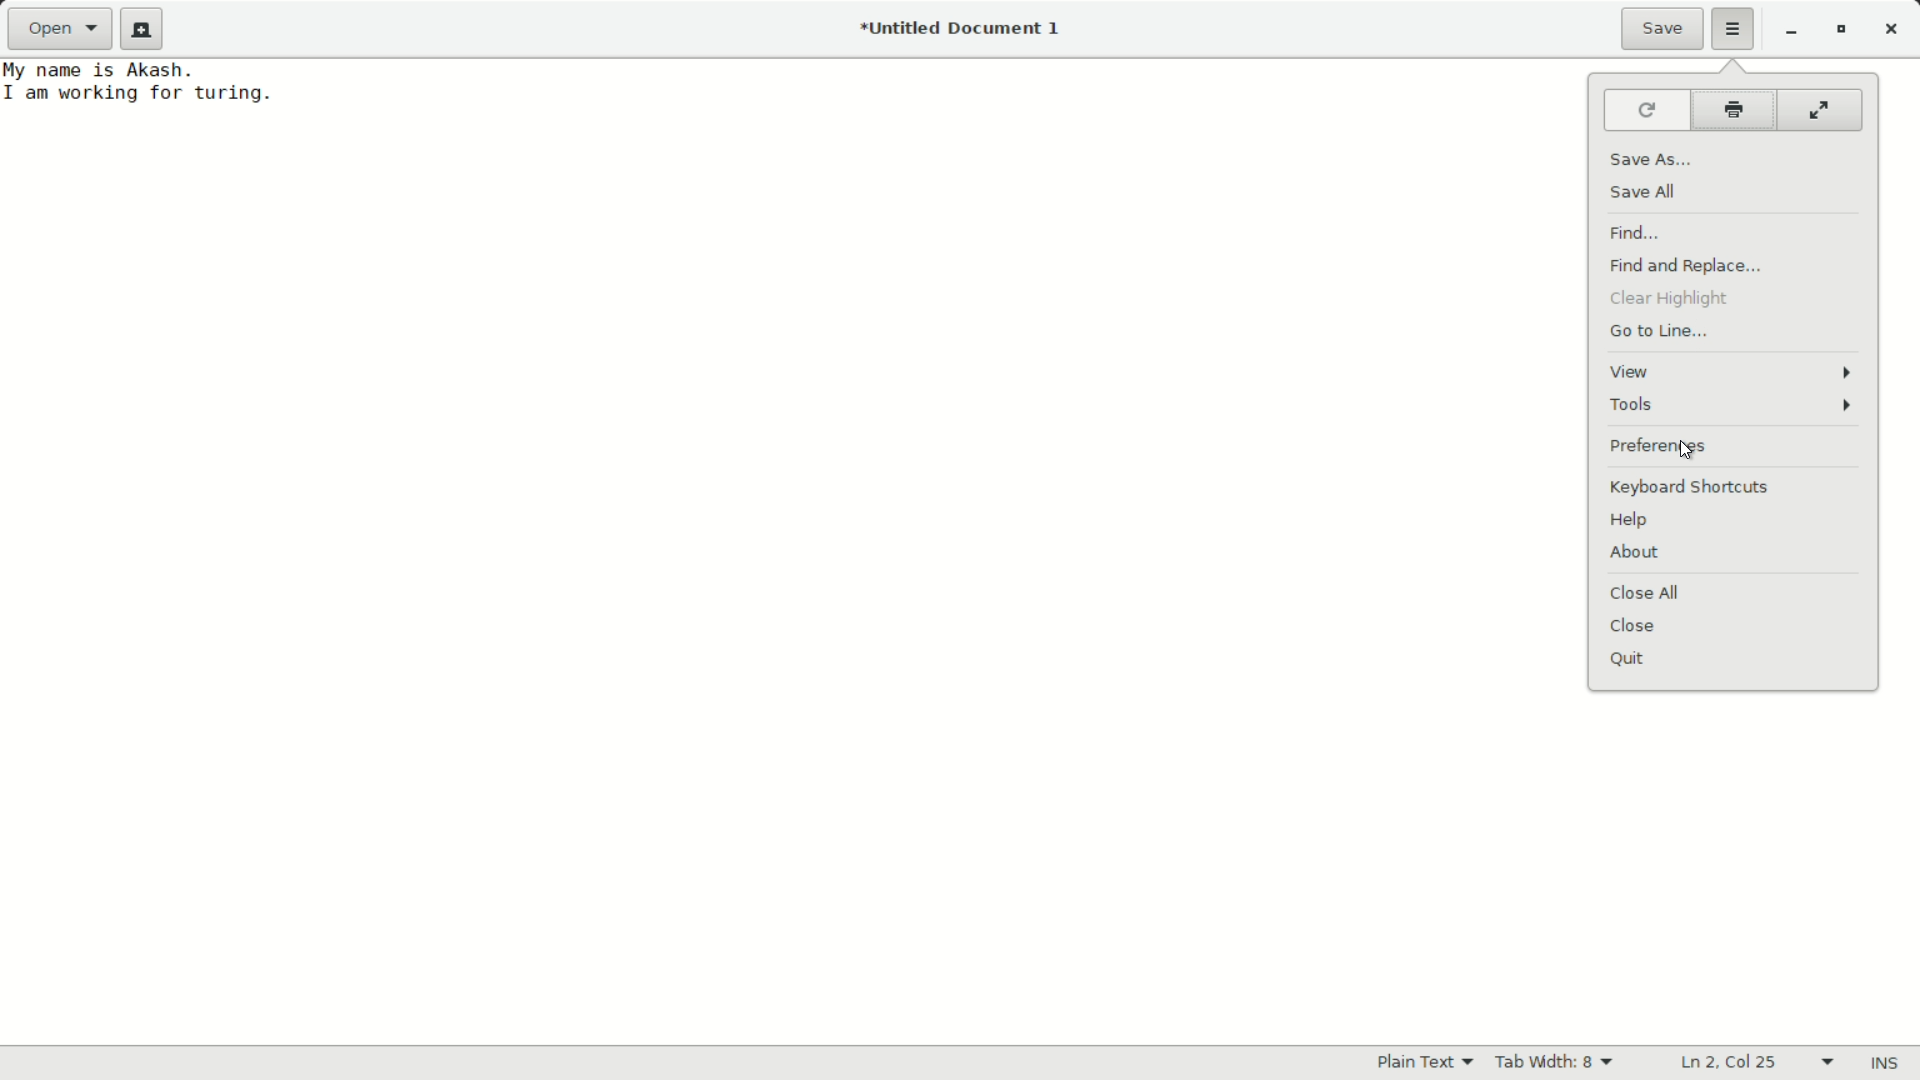 The height and width of the screenshot is (1080, 1920). What do you see at coordinates (1820, 109) in the screenshot?
I see `full screen` at bounding box center [1820, 109].